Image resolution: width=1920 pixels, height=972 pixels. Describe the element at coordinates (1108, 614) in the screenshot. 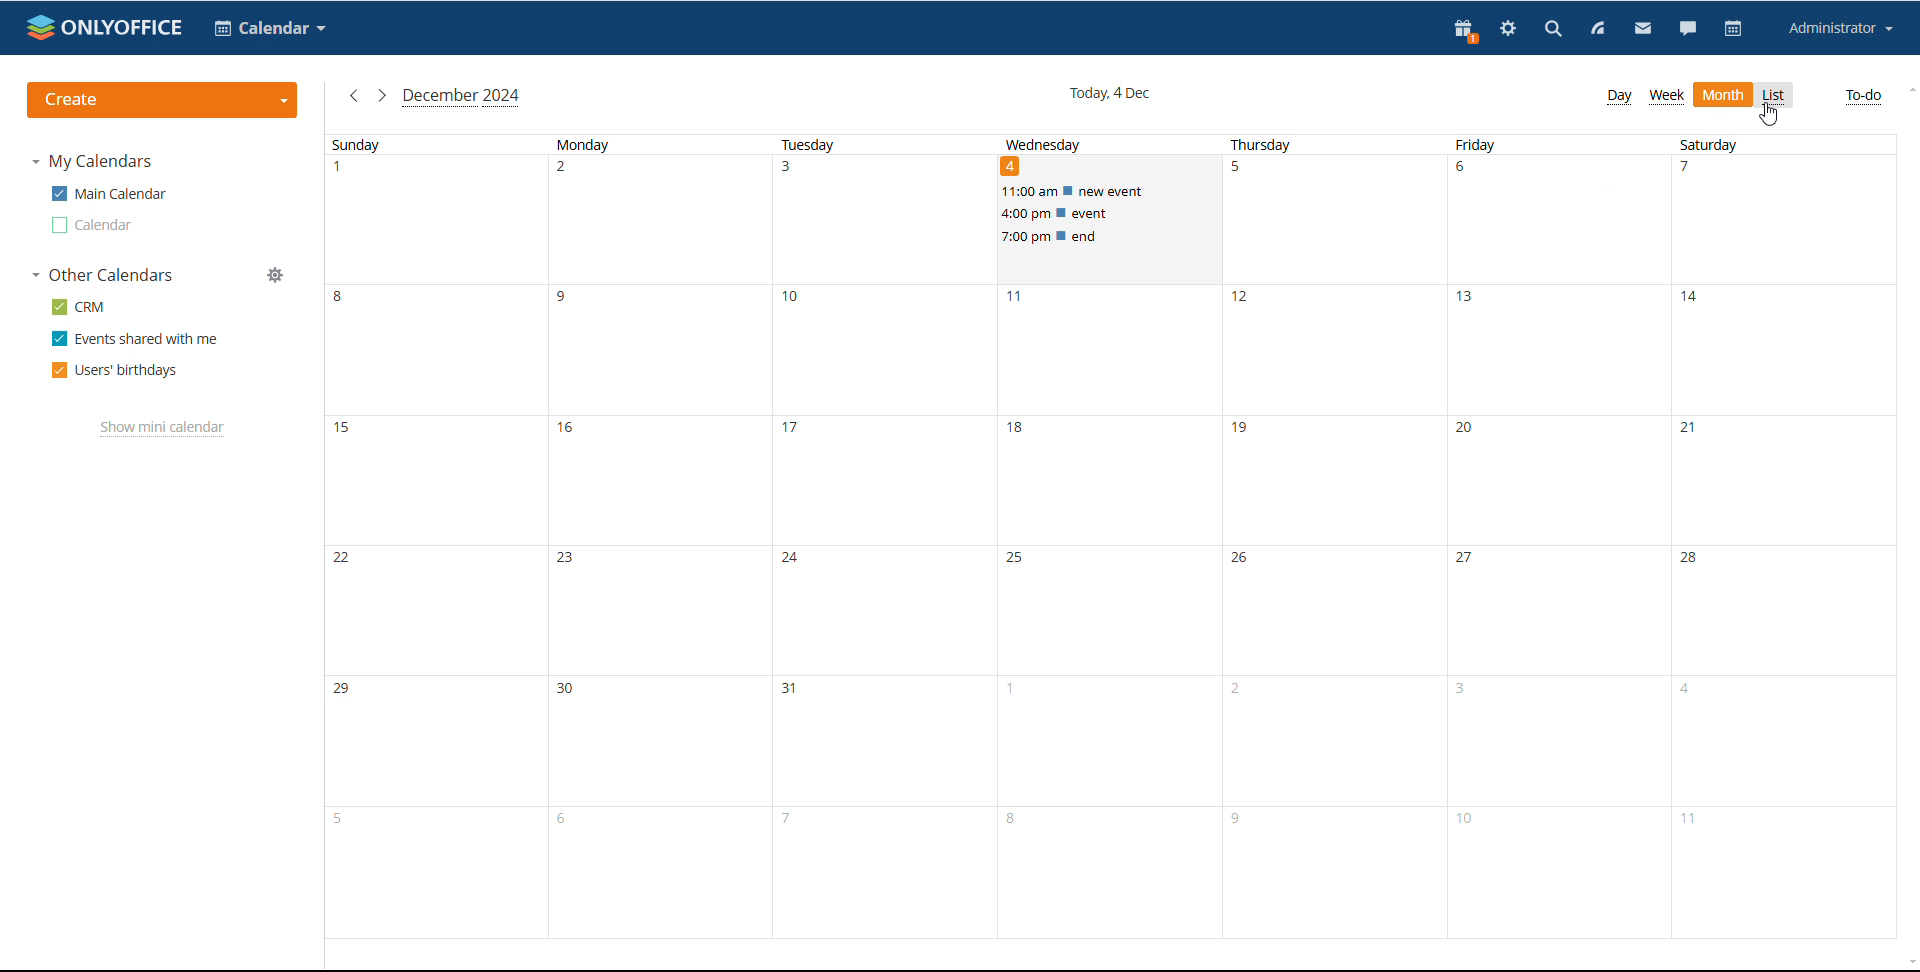

I see `wednesday` at that location.